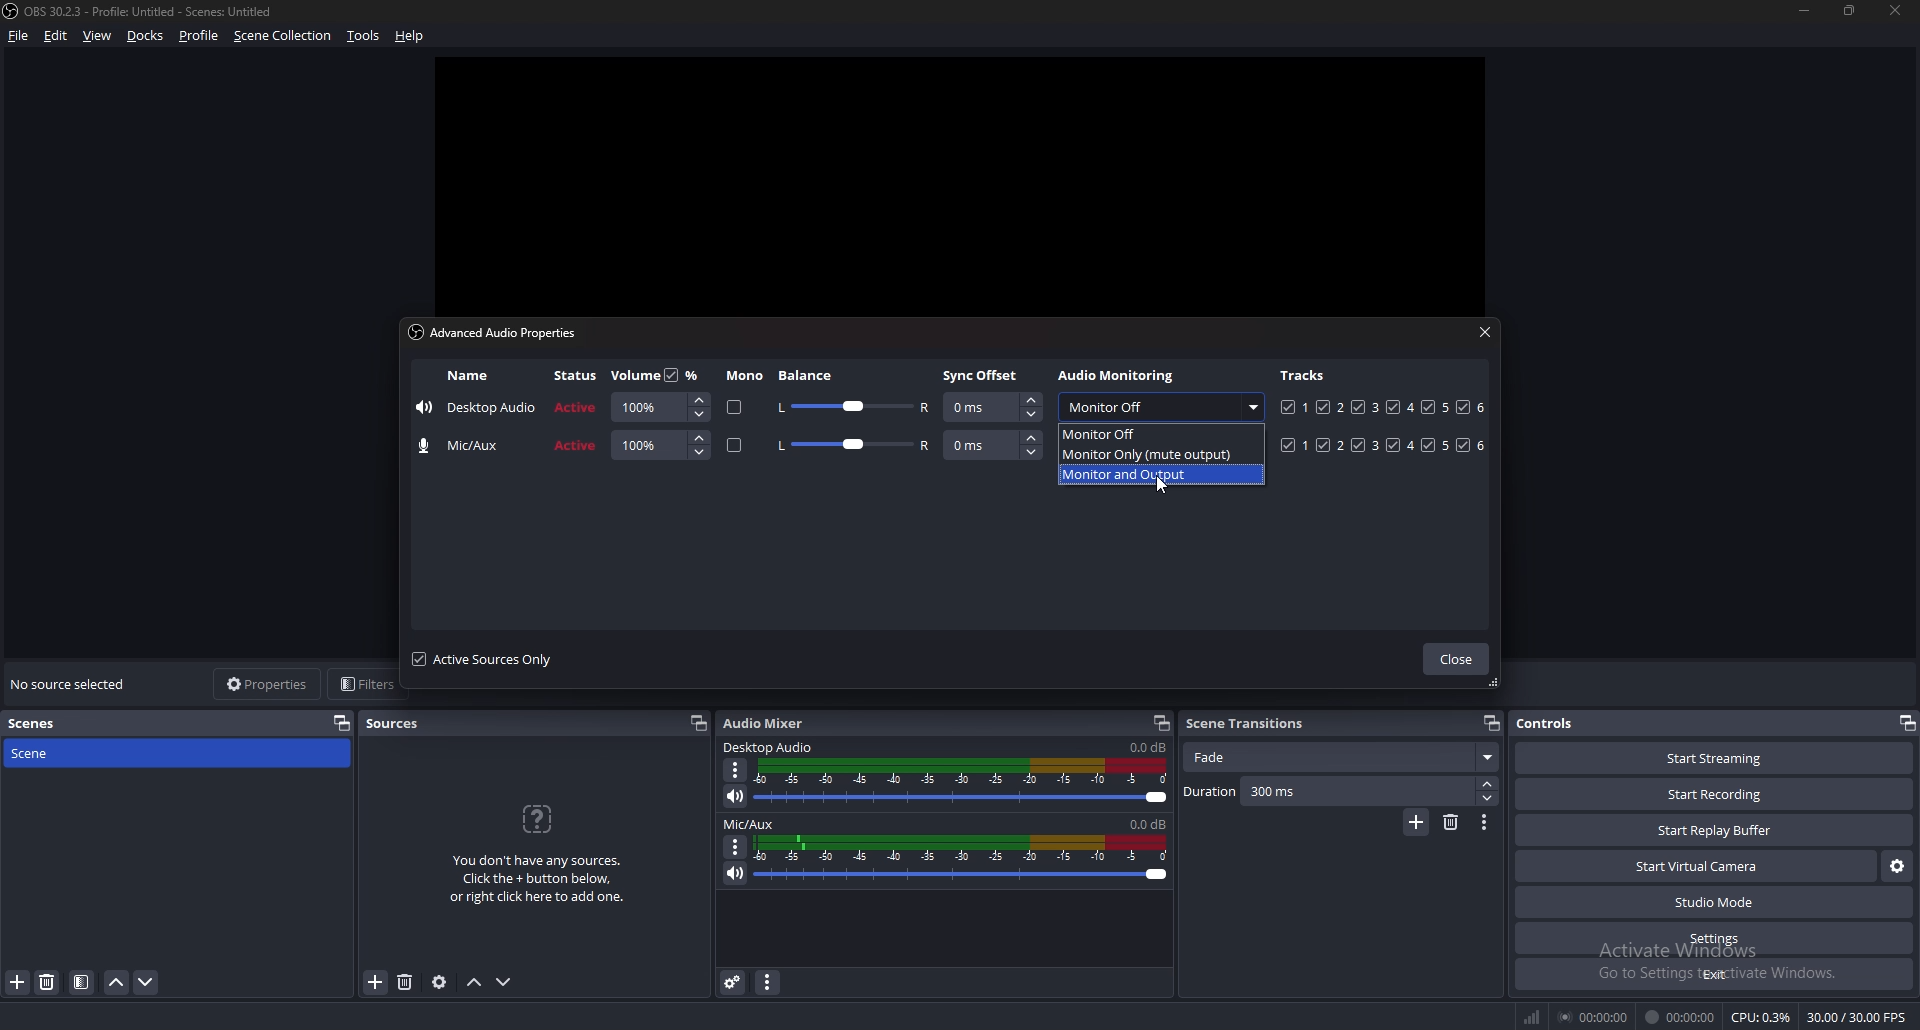 This screenshot has height=1030, width=1920. What do you see at coordinates (771, 724) in the screenshot?
I see `audio mixer` at bounding box center [771, 724].